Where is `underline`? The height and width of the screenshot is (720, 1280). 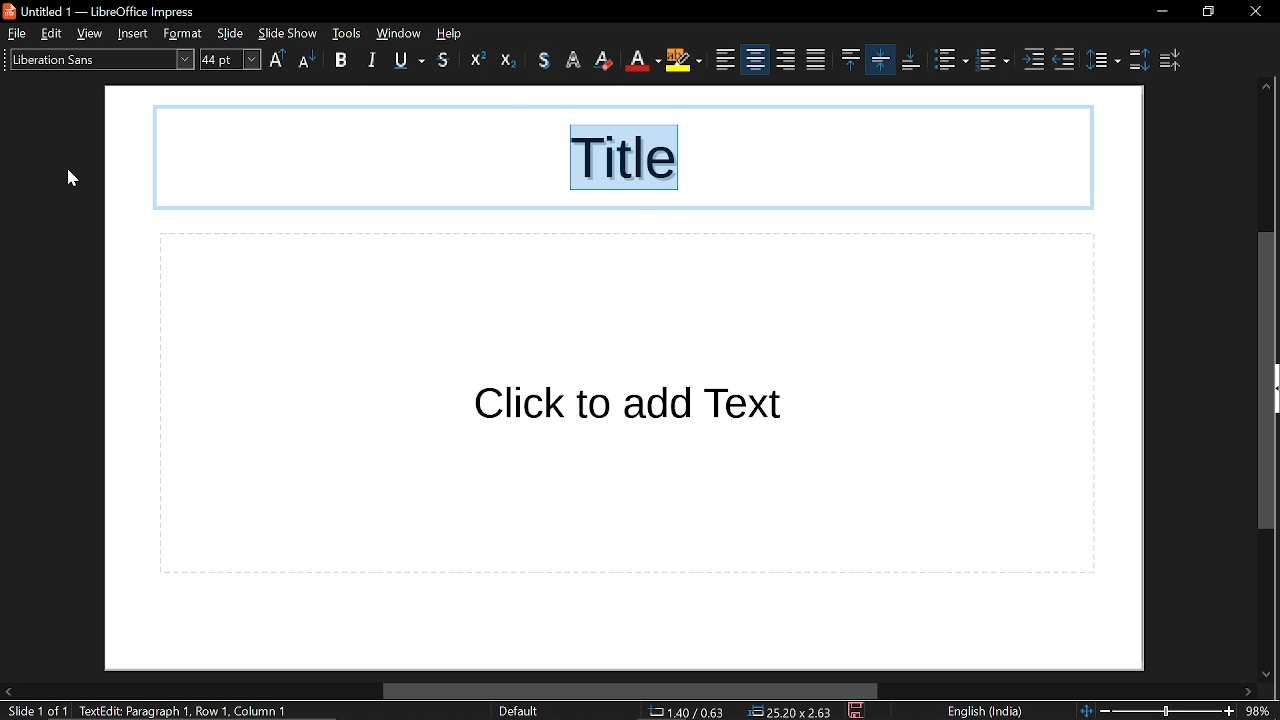
underline is located at coordinates (409, 60).